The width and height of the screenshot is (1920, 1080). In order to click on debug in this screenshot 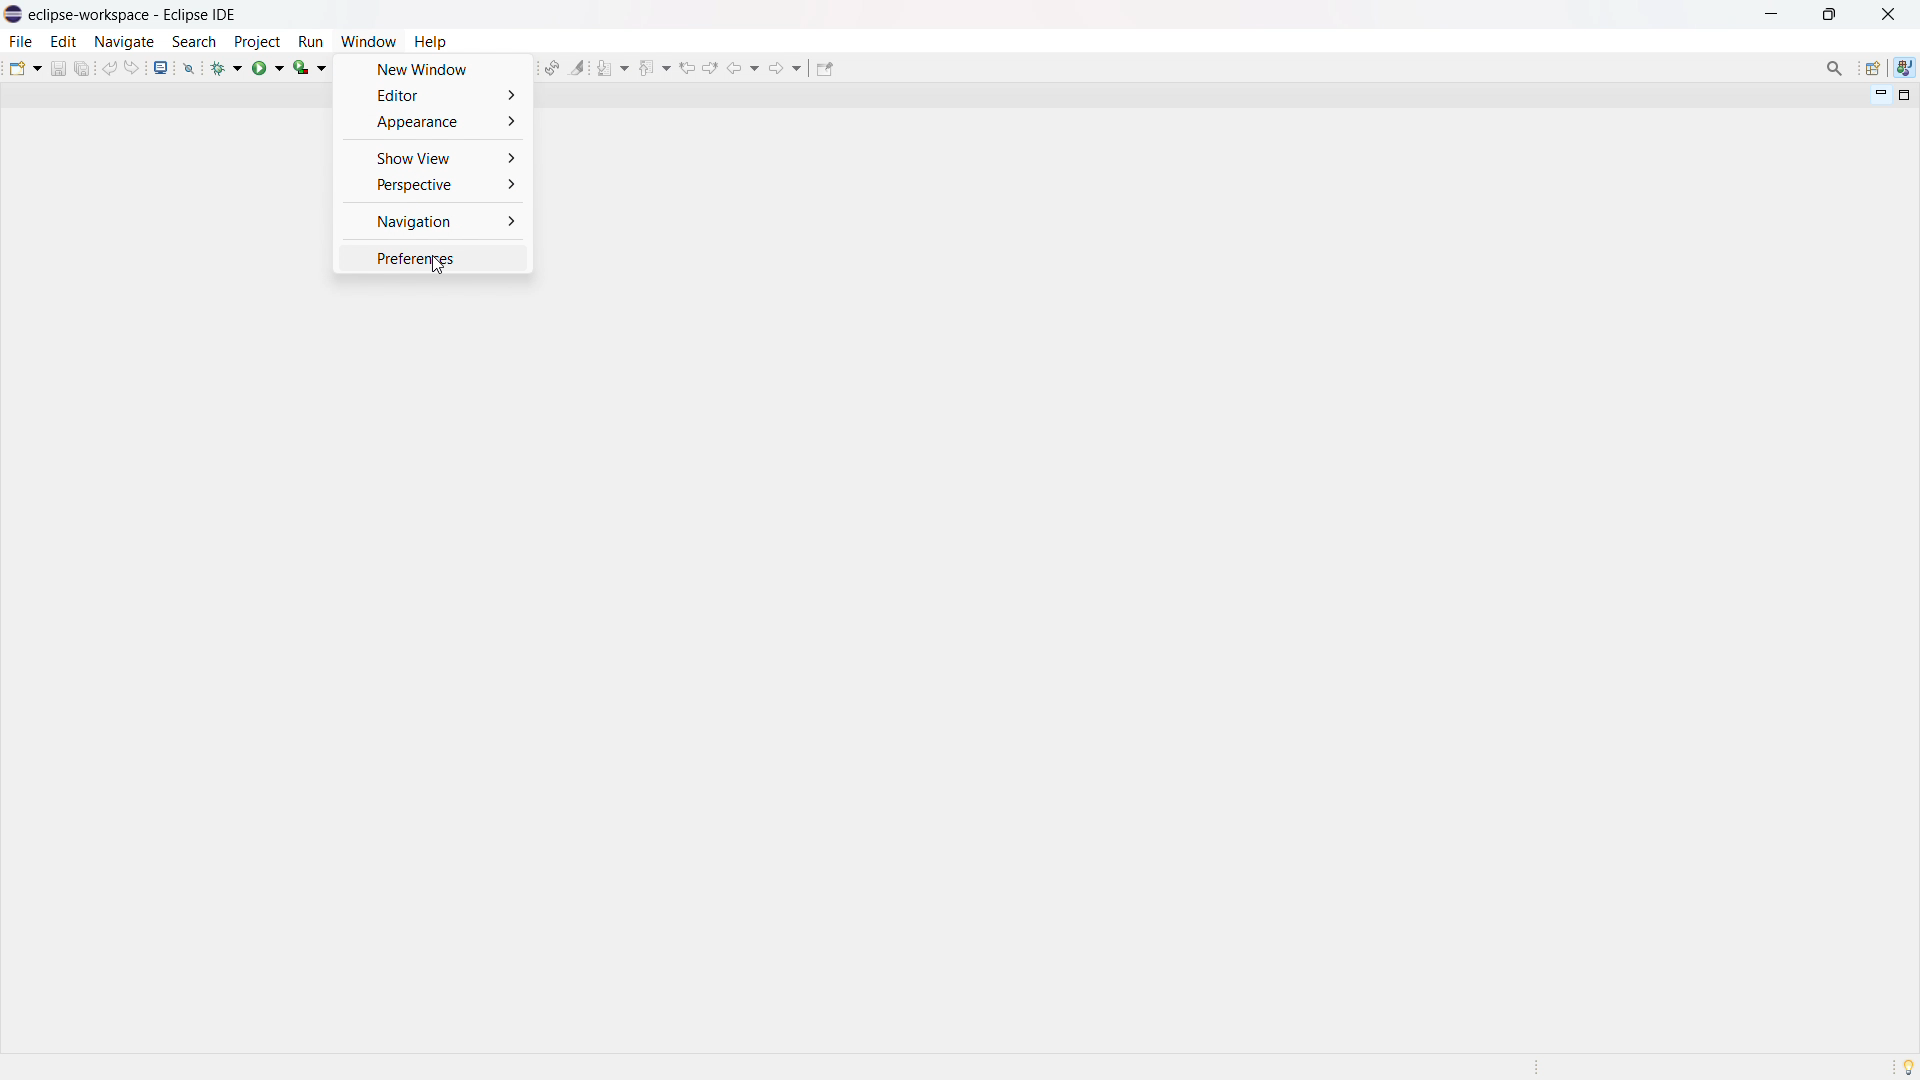, I will do `click(227, 67)`.